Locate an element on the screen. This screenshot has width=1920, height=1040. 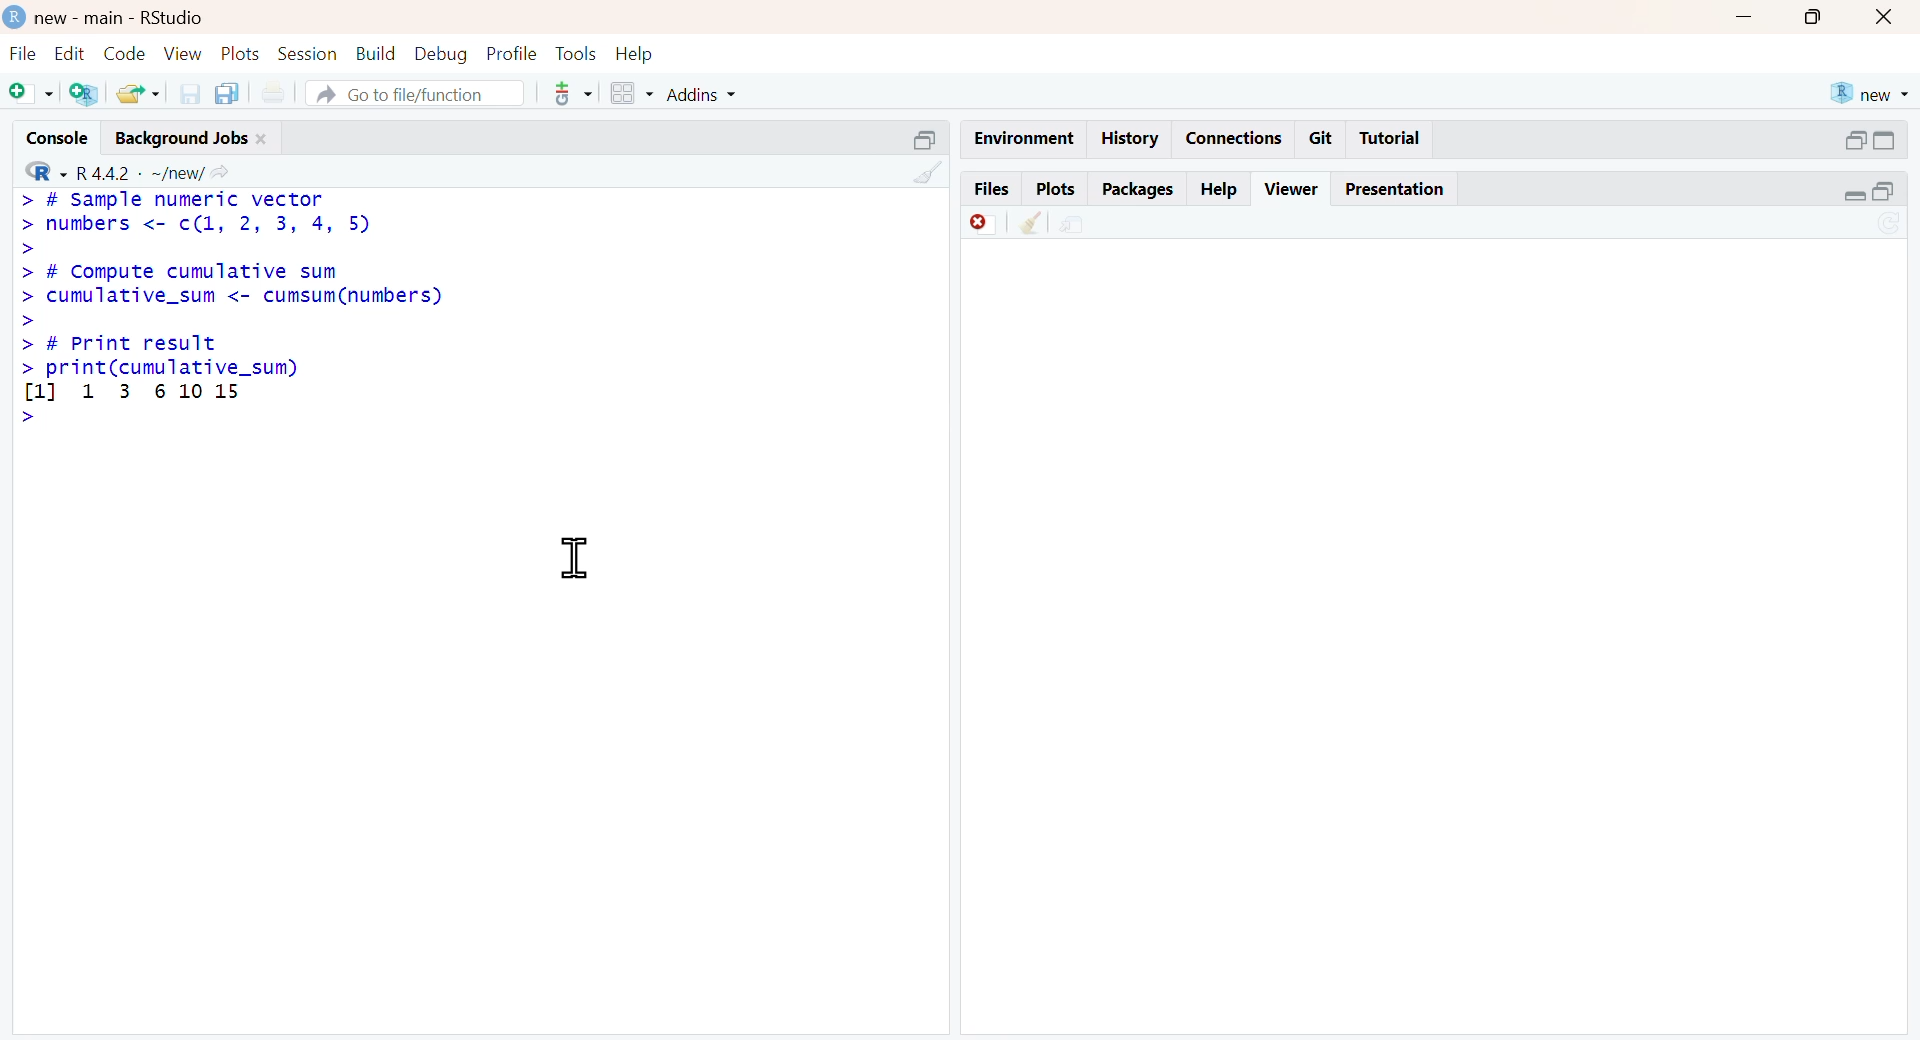
file is located at coordinates (26, 53).